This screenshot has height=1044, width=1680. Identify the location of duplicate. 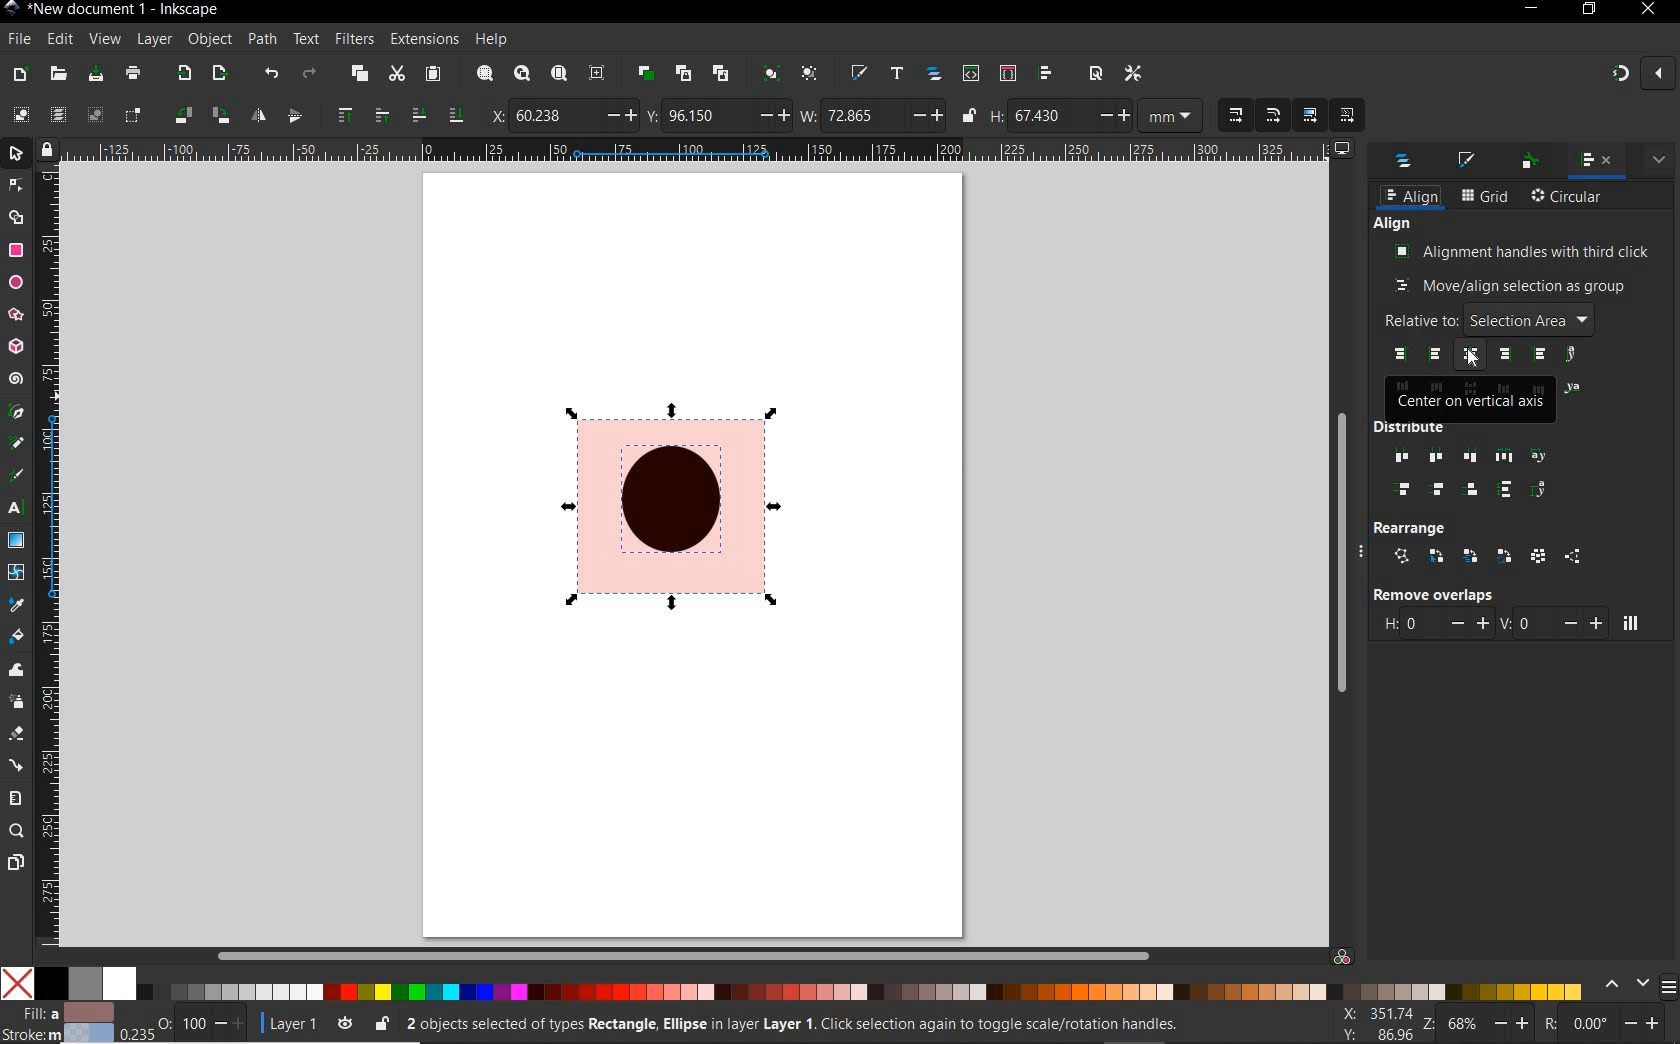
(647, 74).